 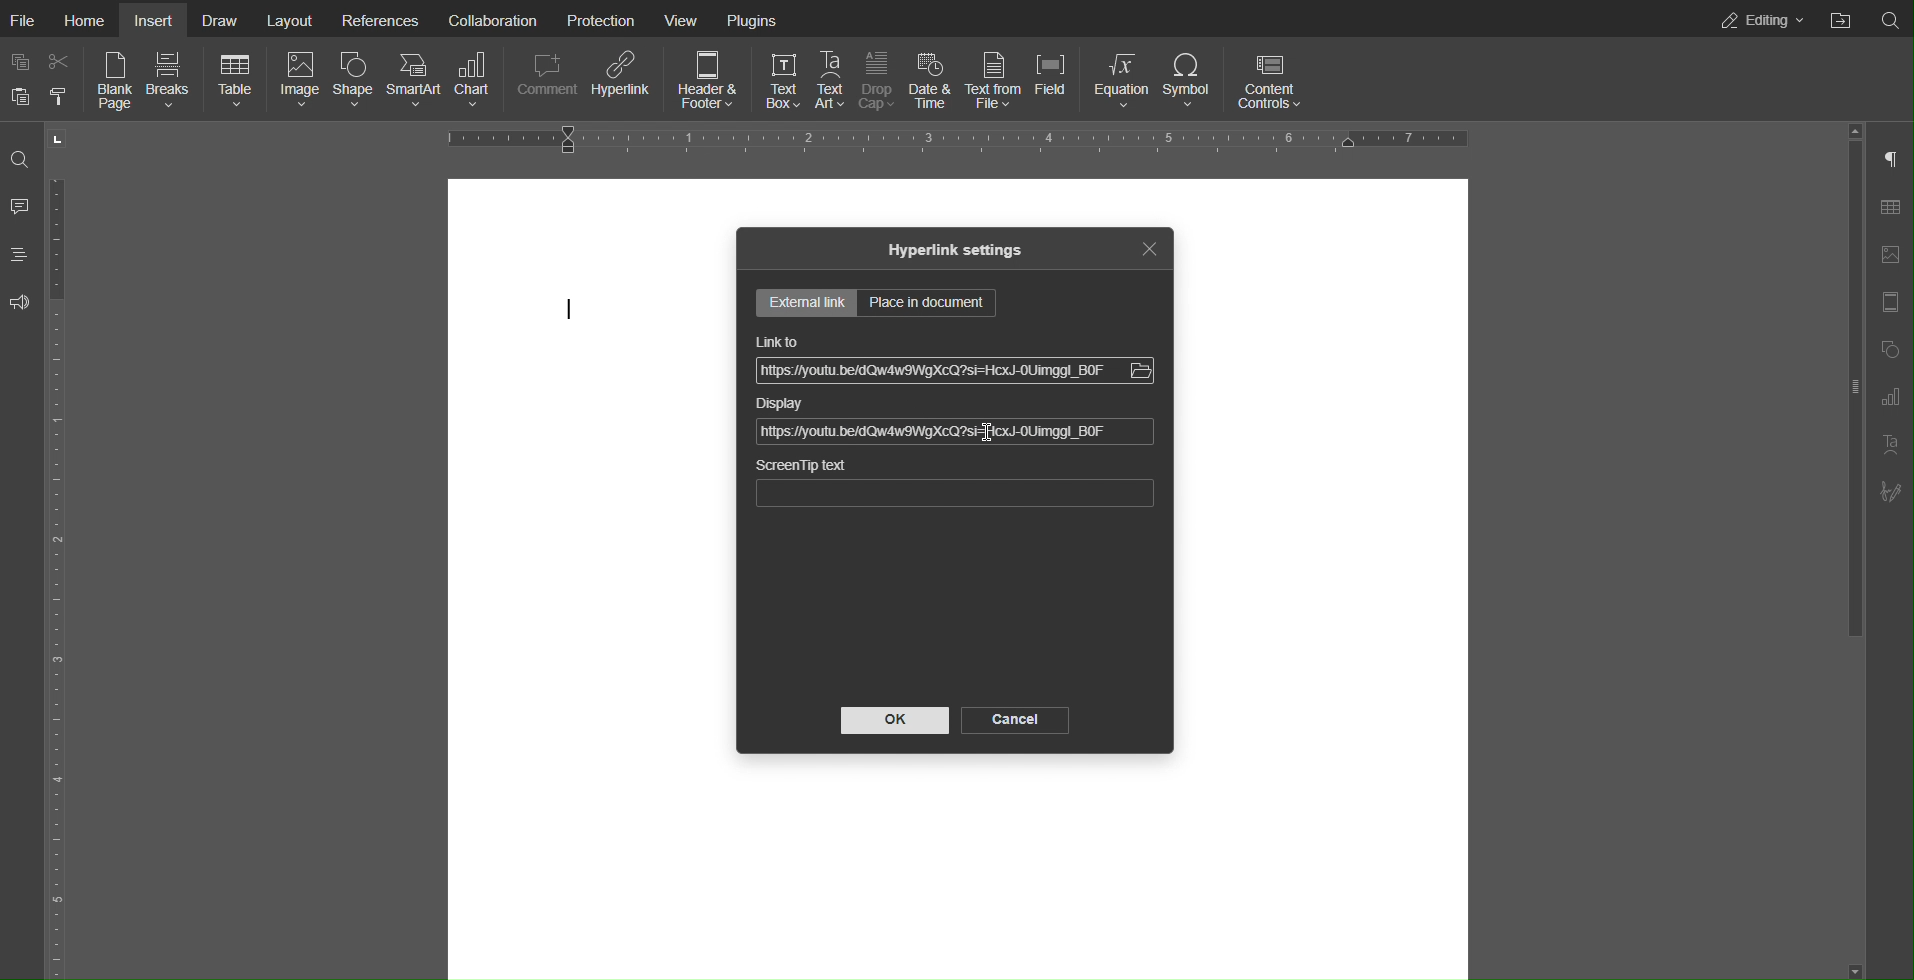 What do you see at coordinates (18, 255) in the screenshot?
I see `Headings` at bounding box center [18, 255].